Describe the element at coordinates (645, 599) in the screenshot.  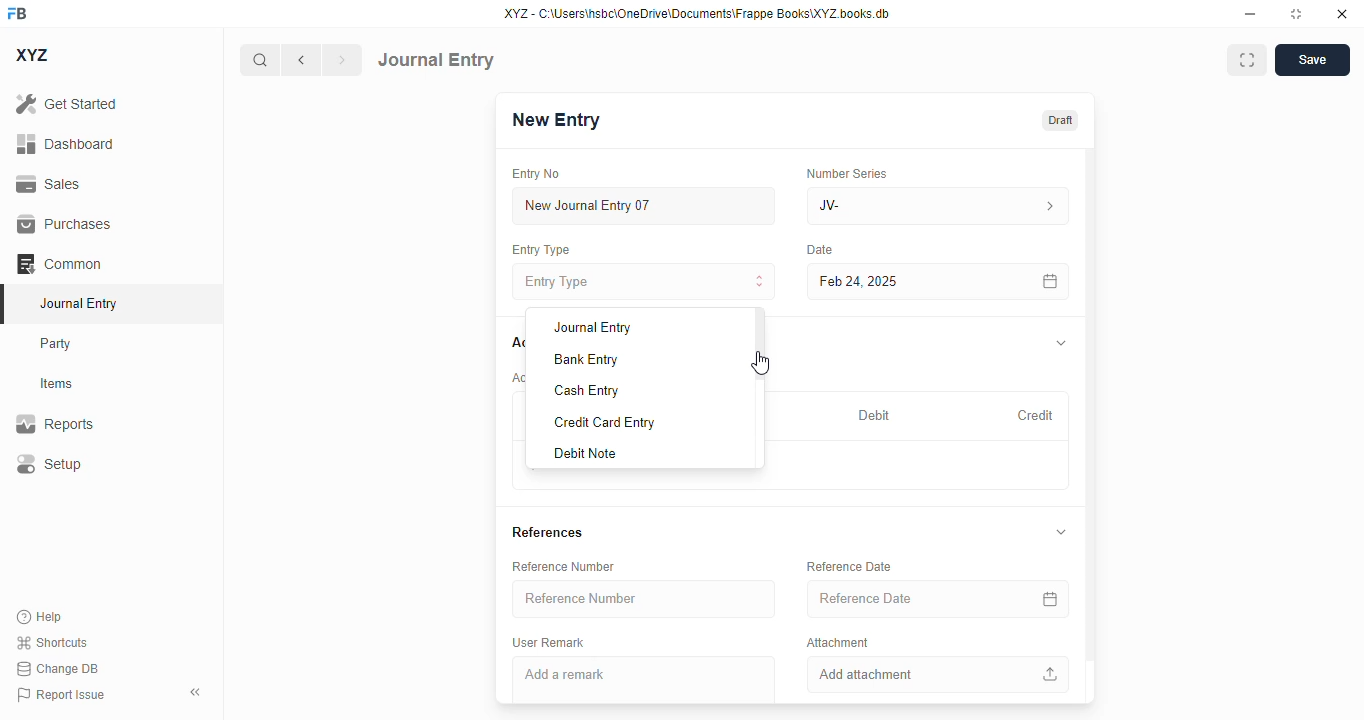
I see `reference number` at that location.